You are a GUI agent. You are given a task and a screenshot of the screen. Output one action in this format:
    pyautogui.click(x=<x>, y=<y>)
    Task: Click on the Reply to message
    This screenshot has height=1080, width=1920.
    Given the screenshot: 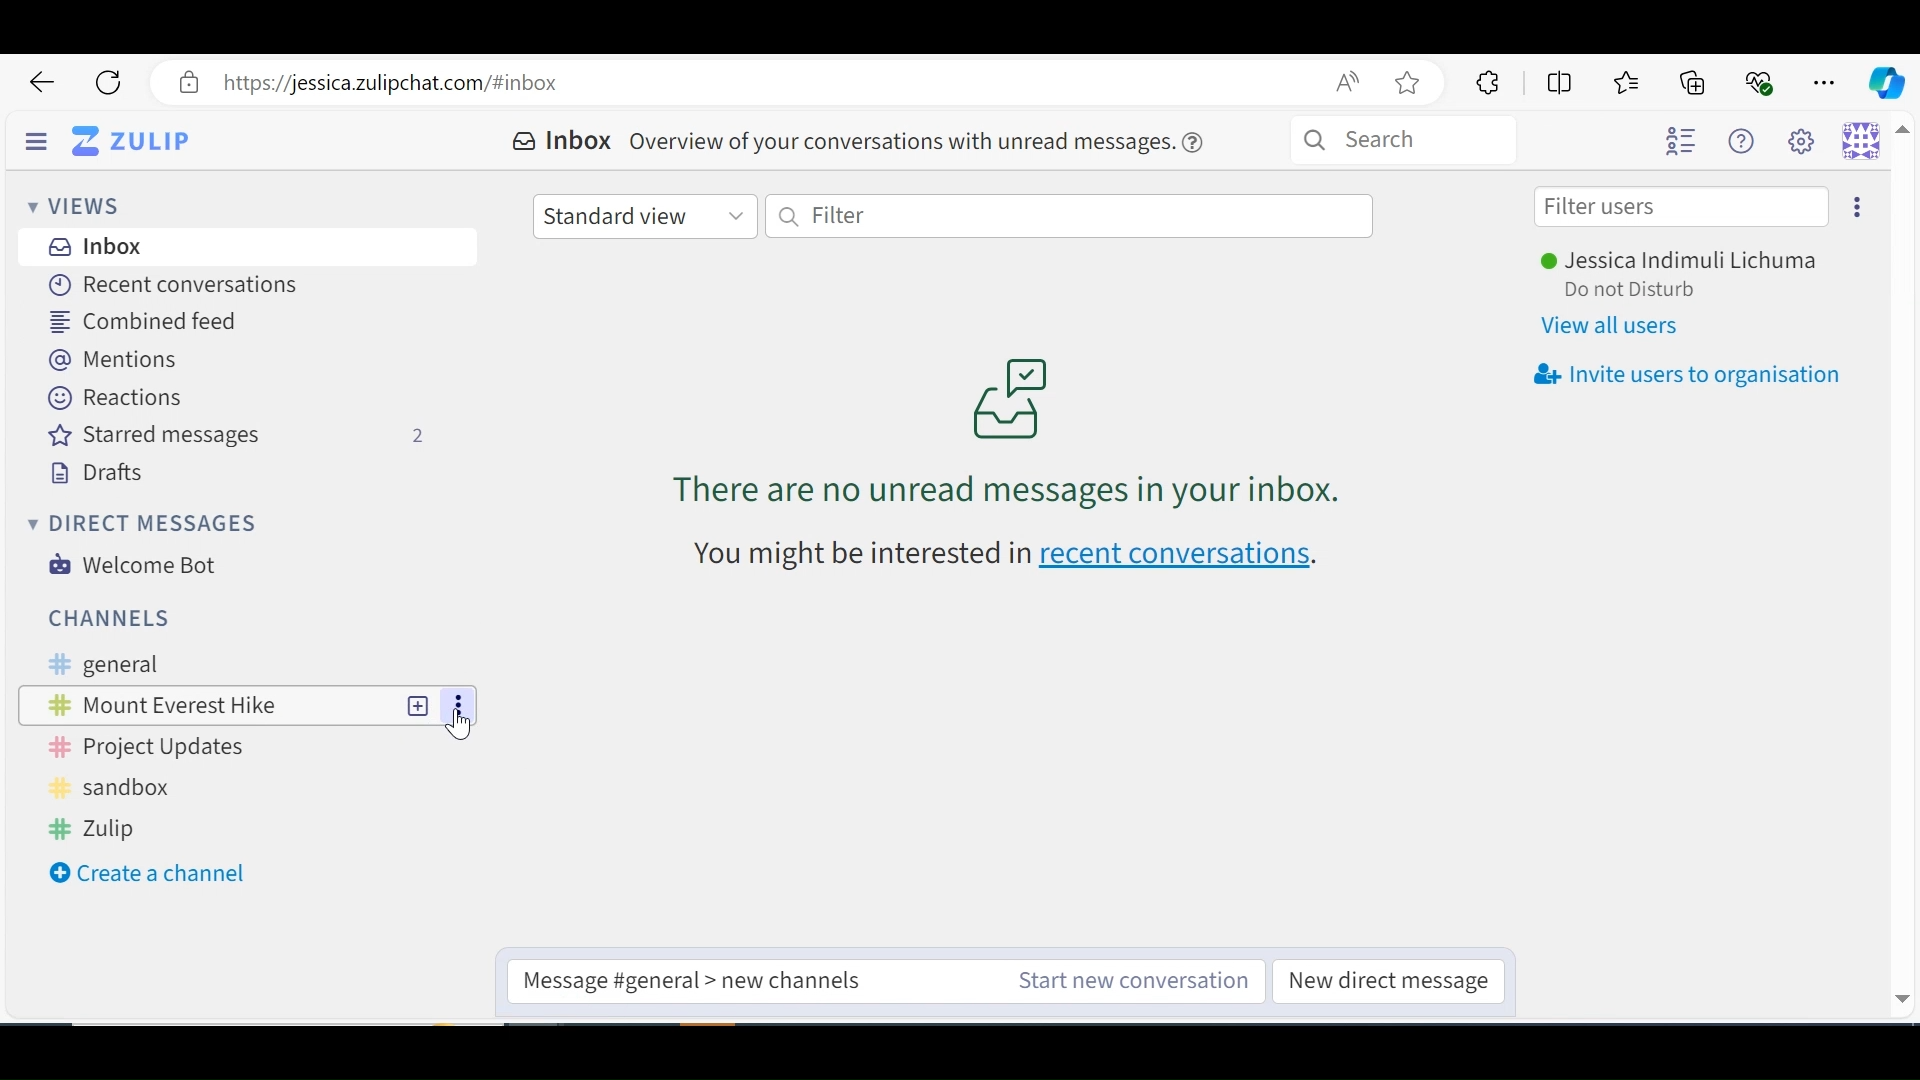 What is the action you would take?
    pyautogui.click(x=697, y=979)
    